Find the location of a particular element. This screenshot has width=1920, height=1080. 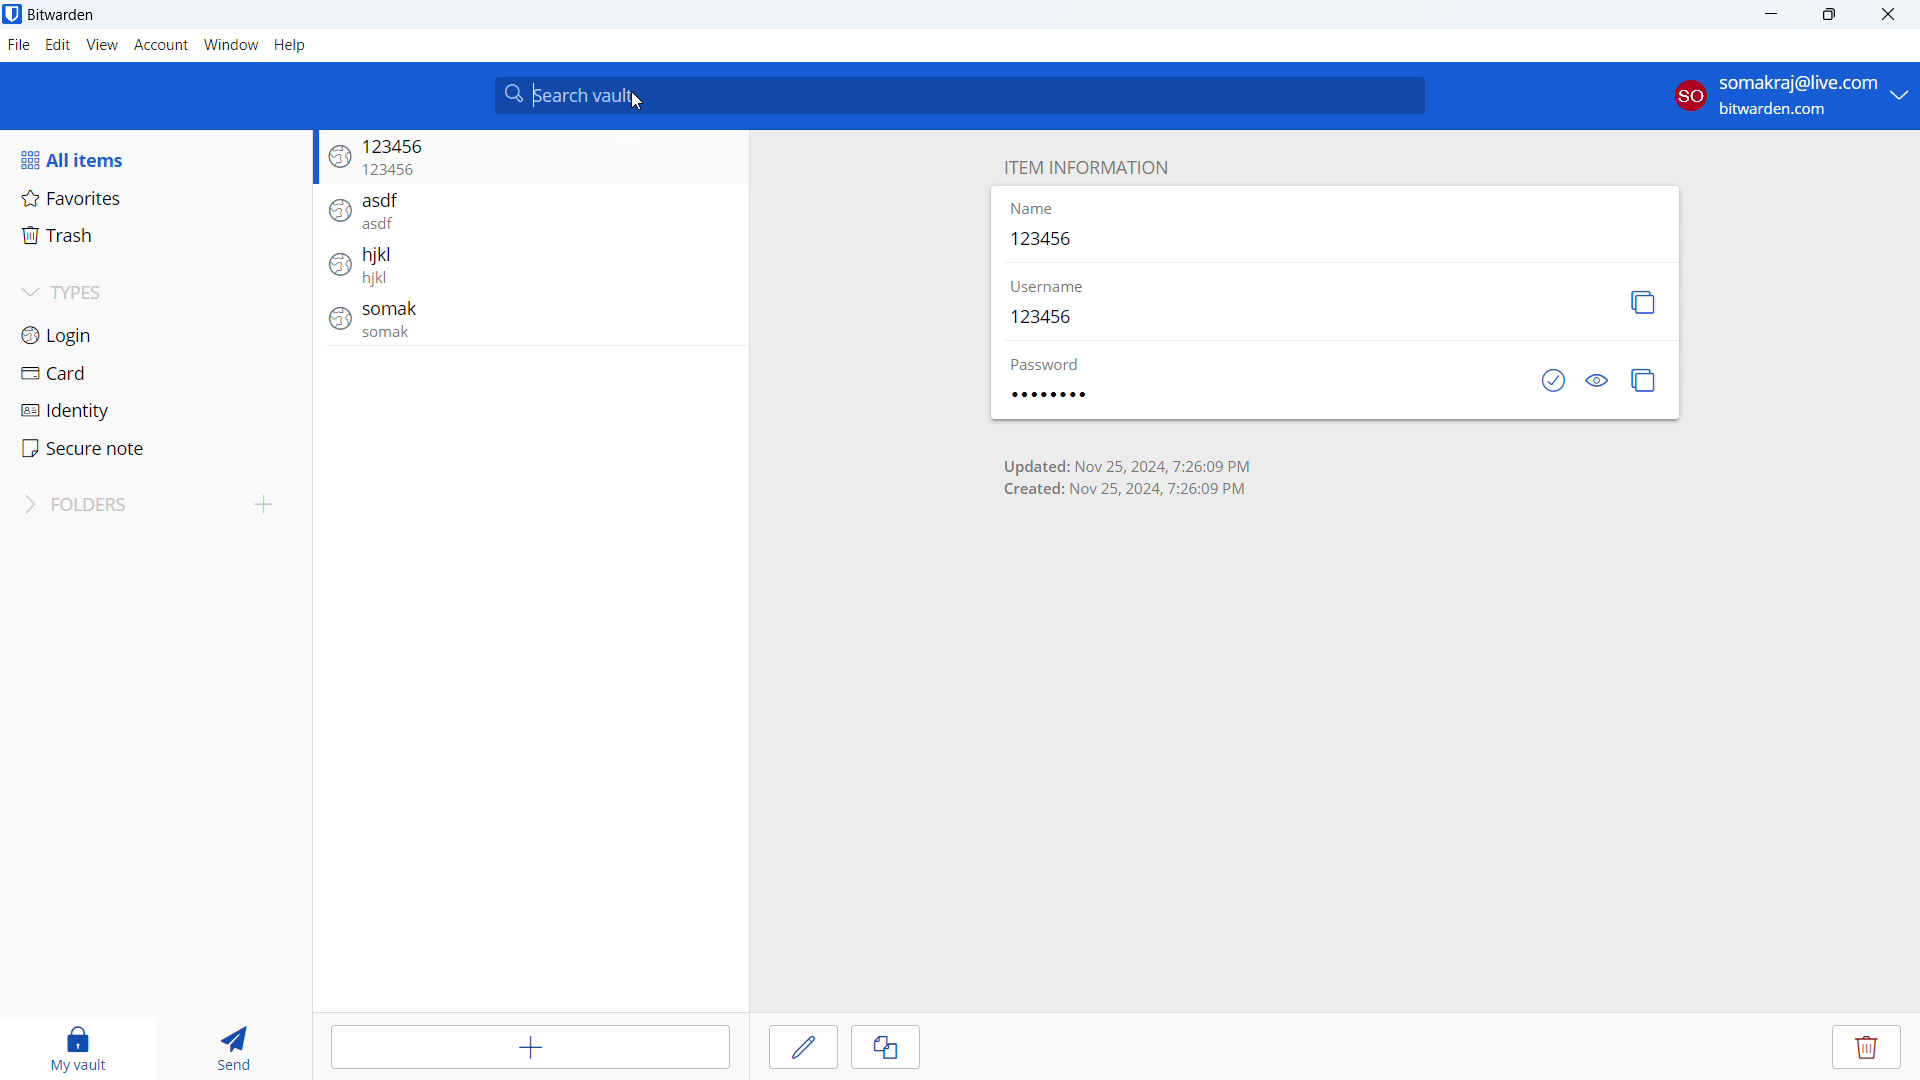

delete entry is located at coordinates (1867, 1047).